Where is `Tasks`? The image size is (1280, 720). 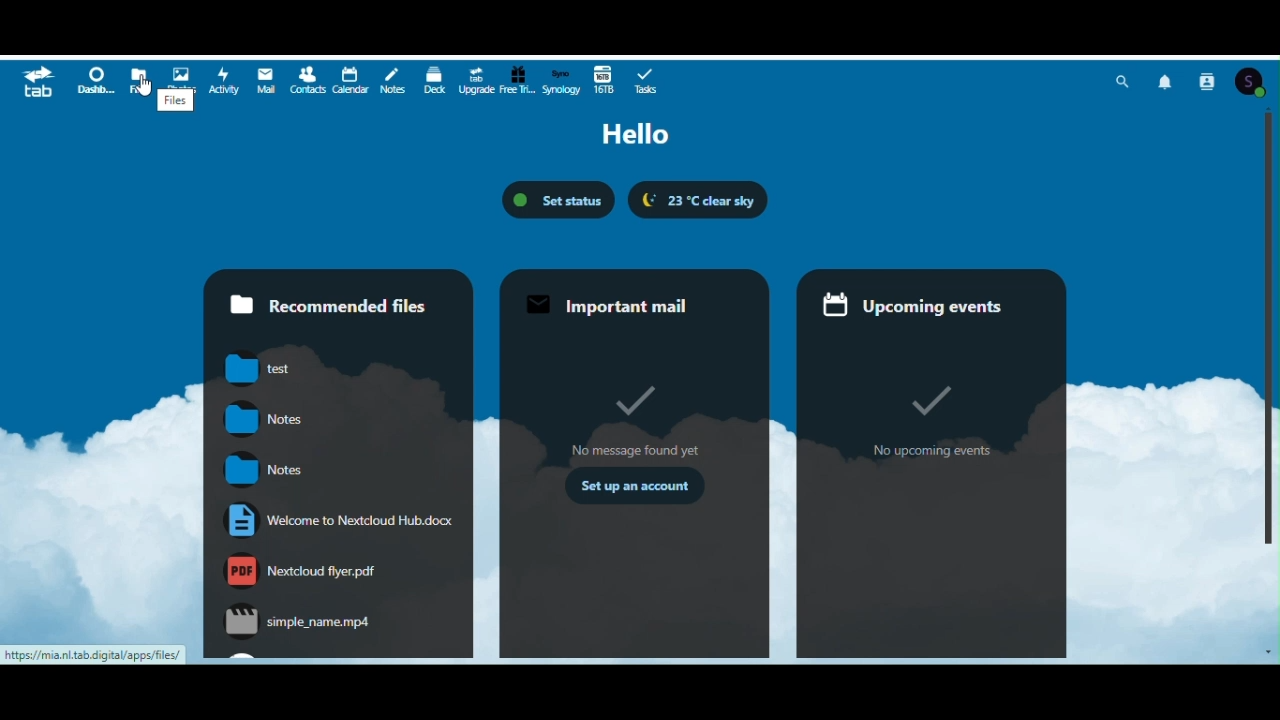 Tasks is located at coordinates (647, 82).